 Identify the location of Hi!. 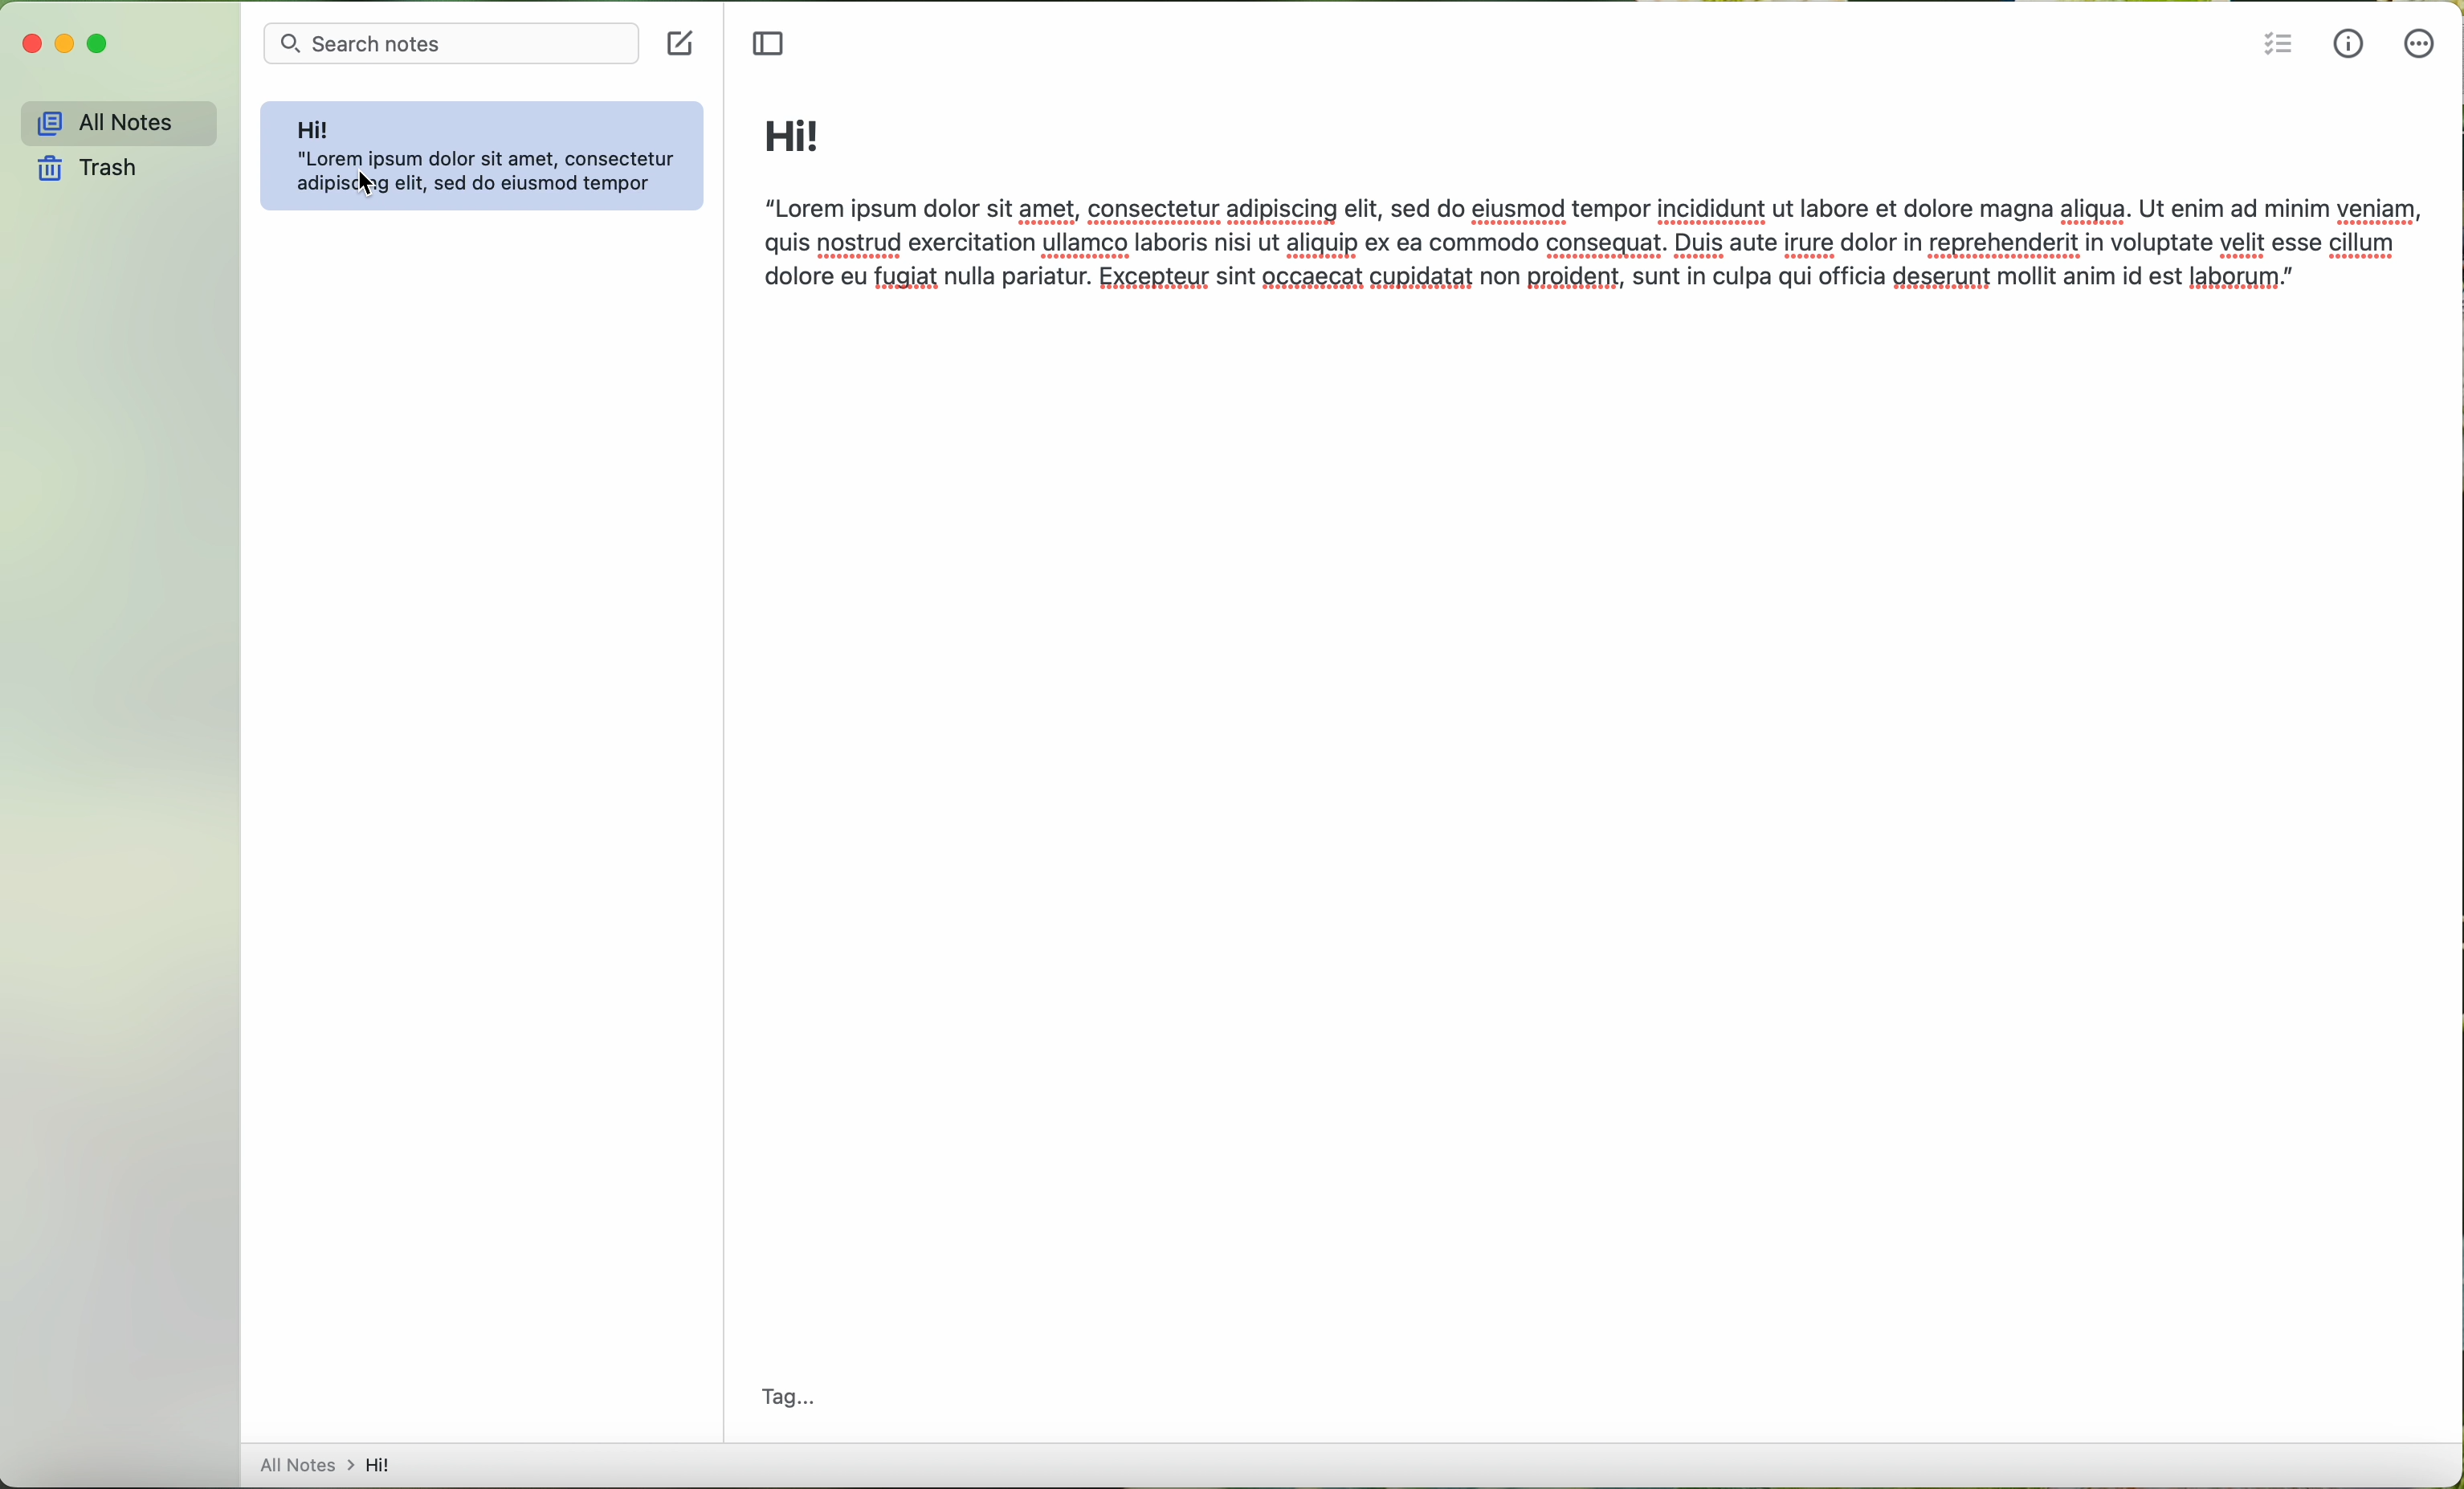
(793, 136).